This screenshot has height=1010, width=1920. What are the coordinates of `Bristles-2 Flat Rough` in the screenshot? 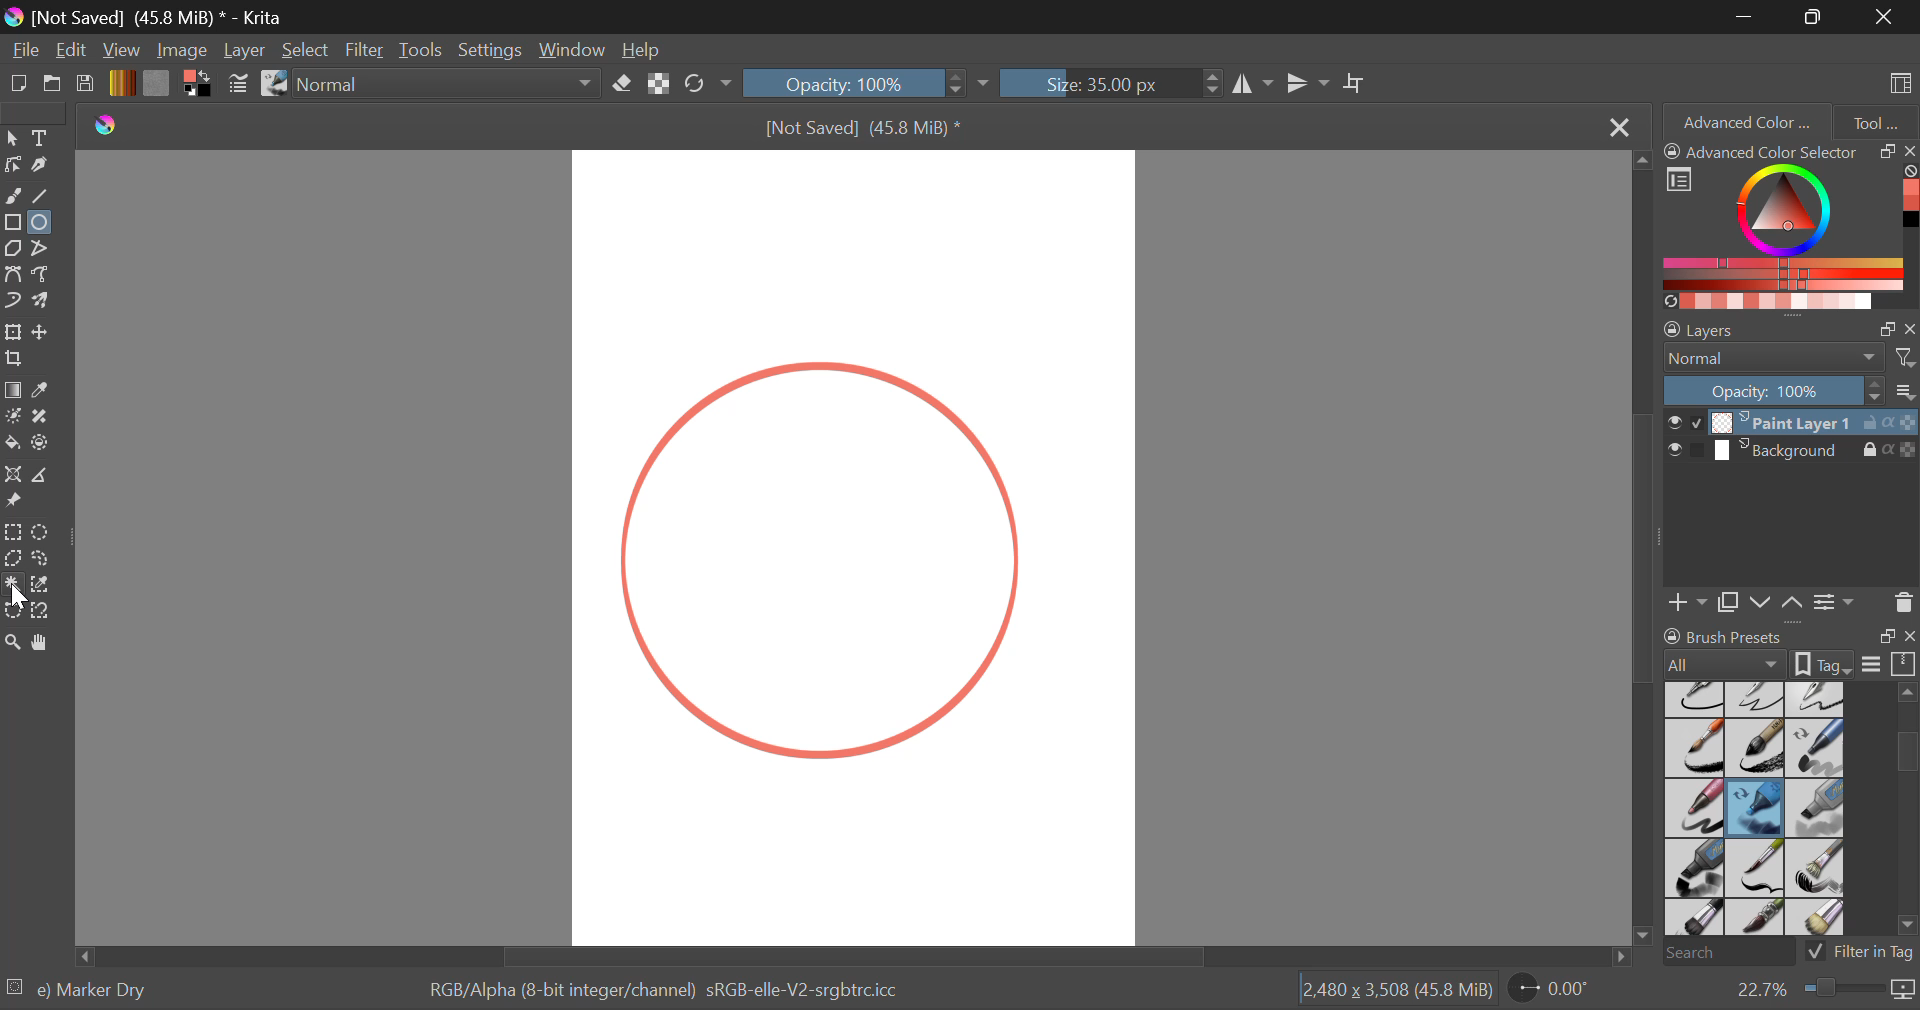 It's located at (1818, 869).